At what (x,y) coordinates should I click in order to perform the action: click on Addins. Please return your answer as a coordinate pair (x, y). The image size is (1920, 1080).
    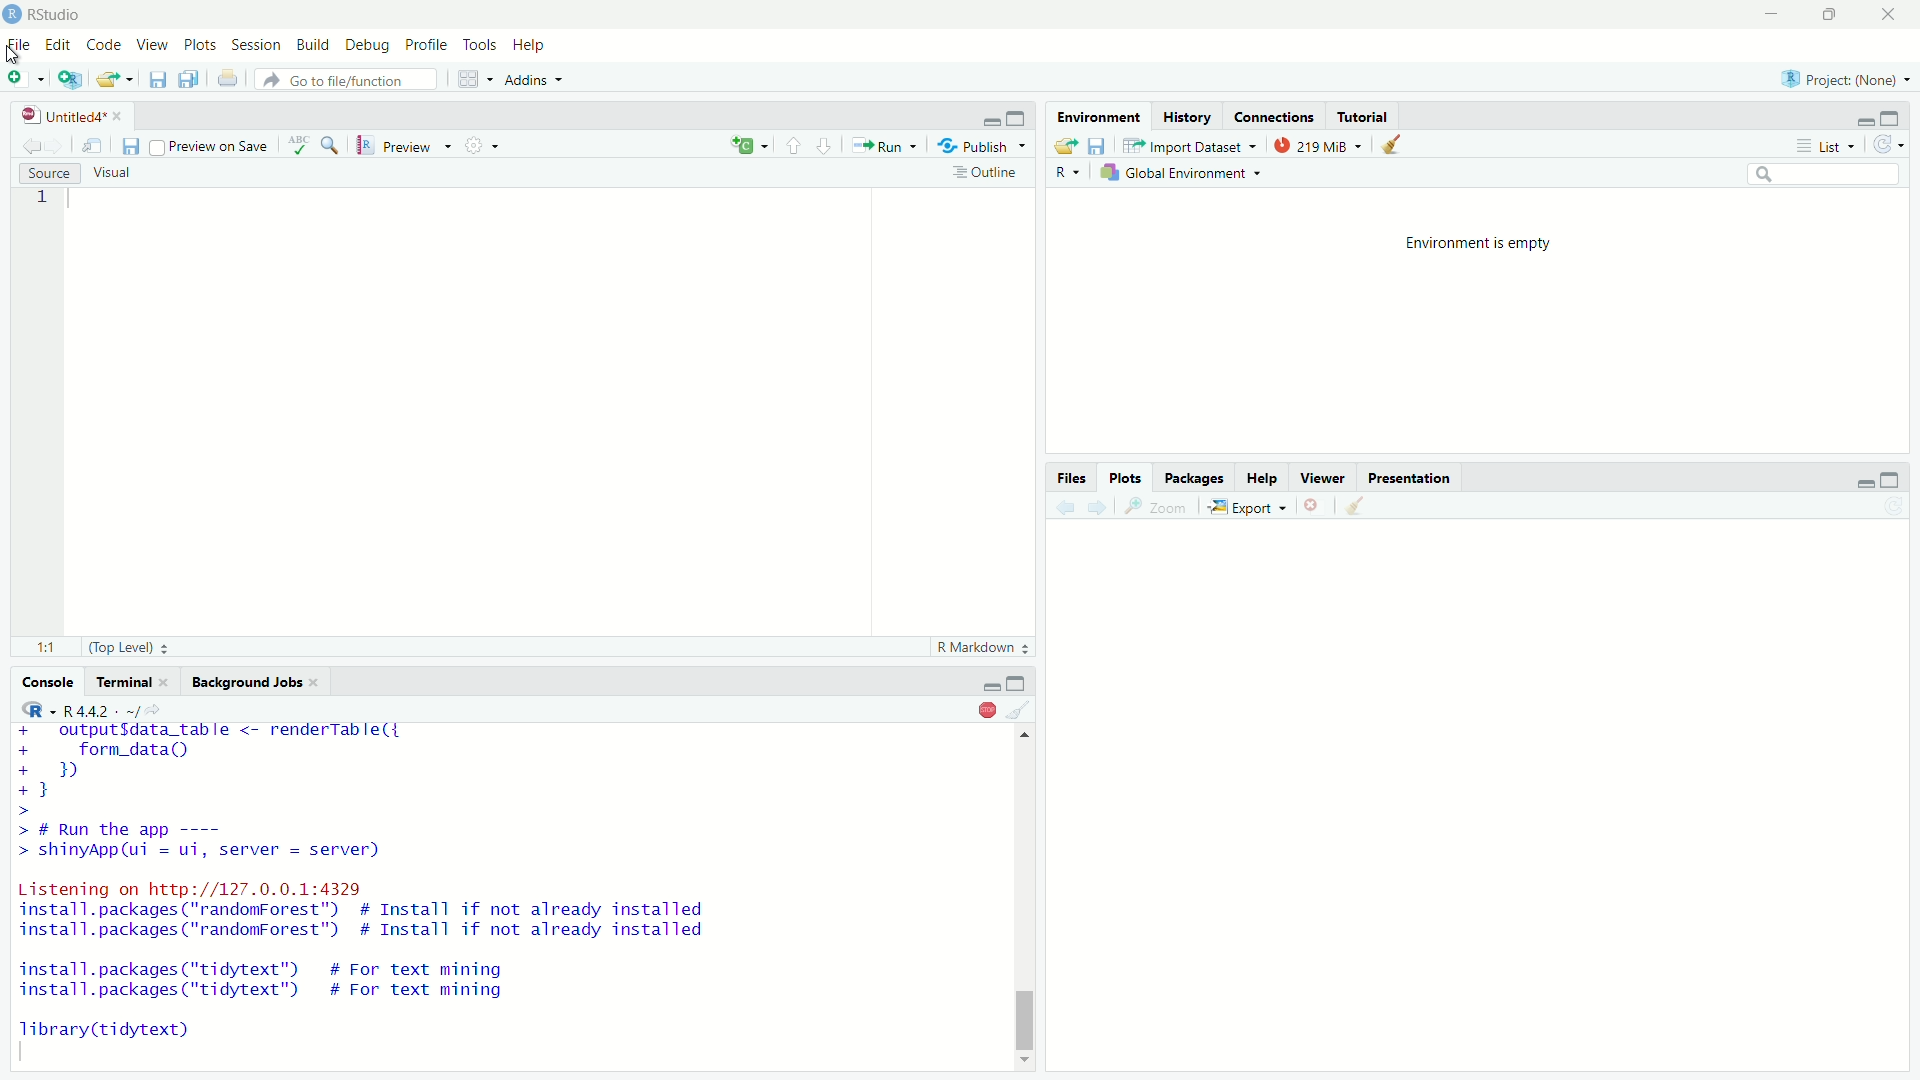
    Looking at the image, I should click on (534, 79).